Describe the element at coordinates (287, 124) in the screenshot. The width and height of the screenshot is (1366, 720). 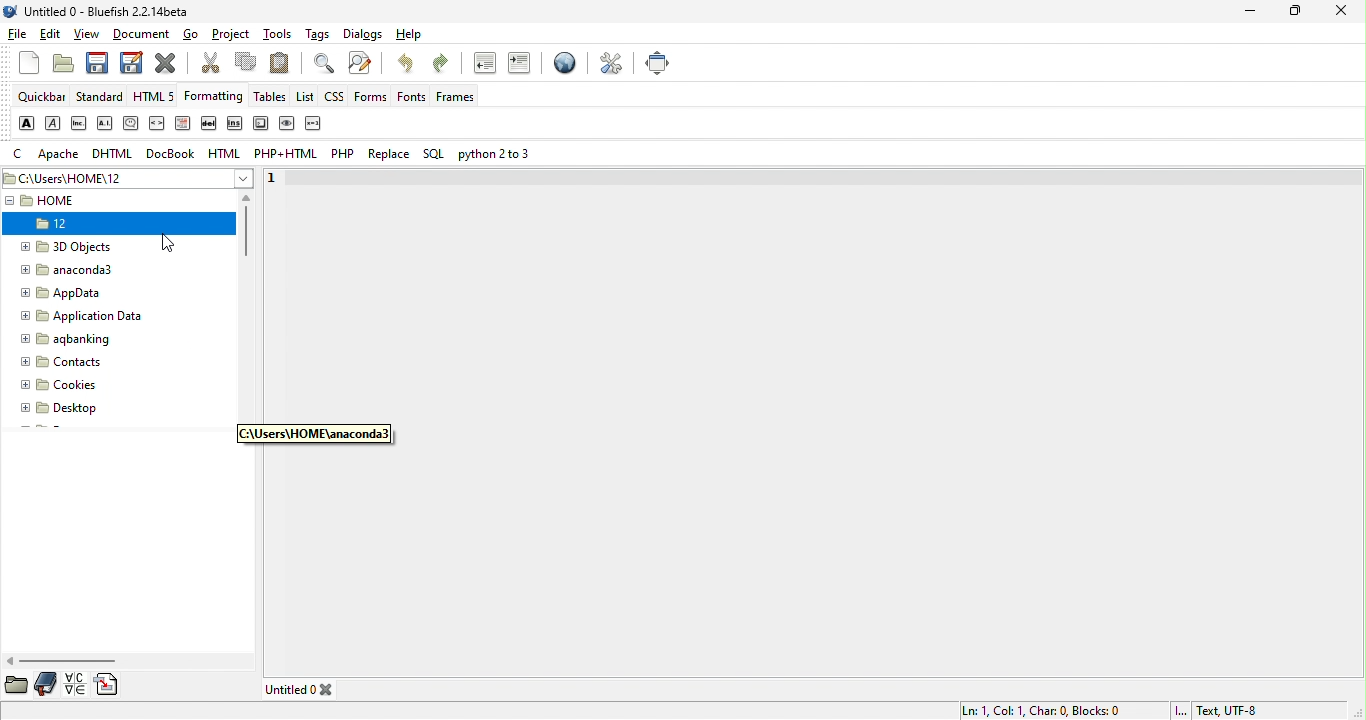
I see `sample` at that location.